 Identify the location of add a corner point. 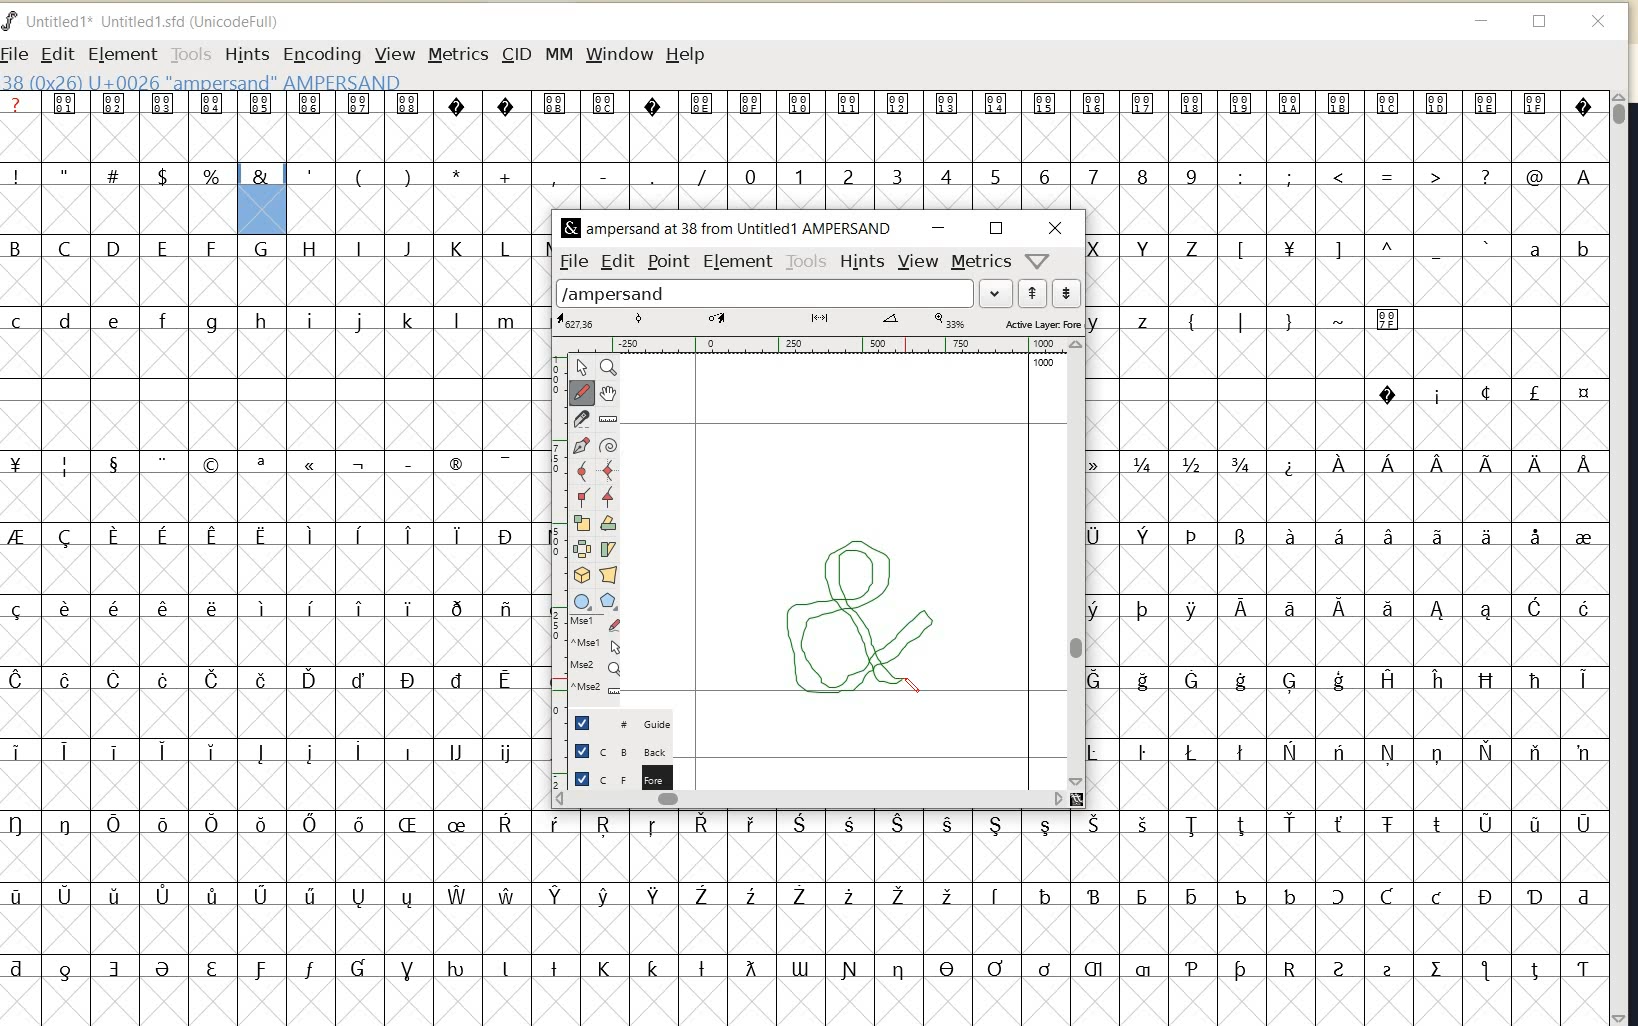
(582, 495).